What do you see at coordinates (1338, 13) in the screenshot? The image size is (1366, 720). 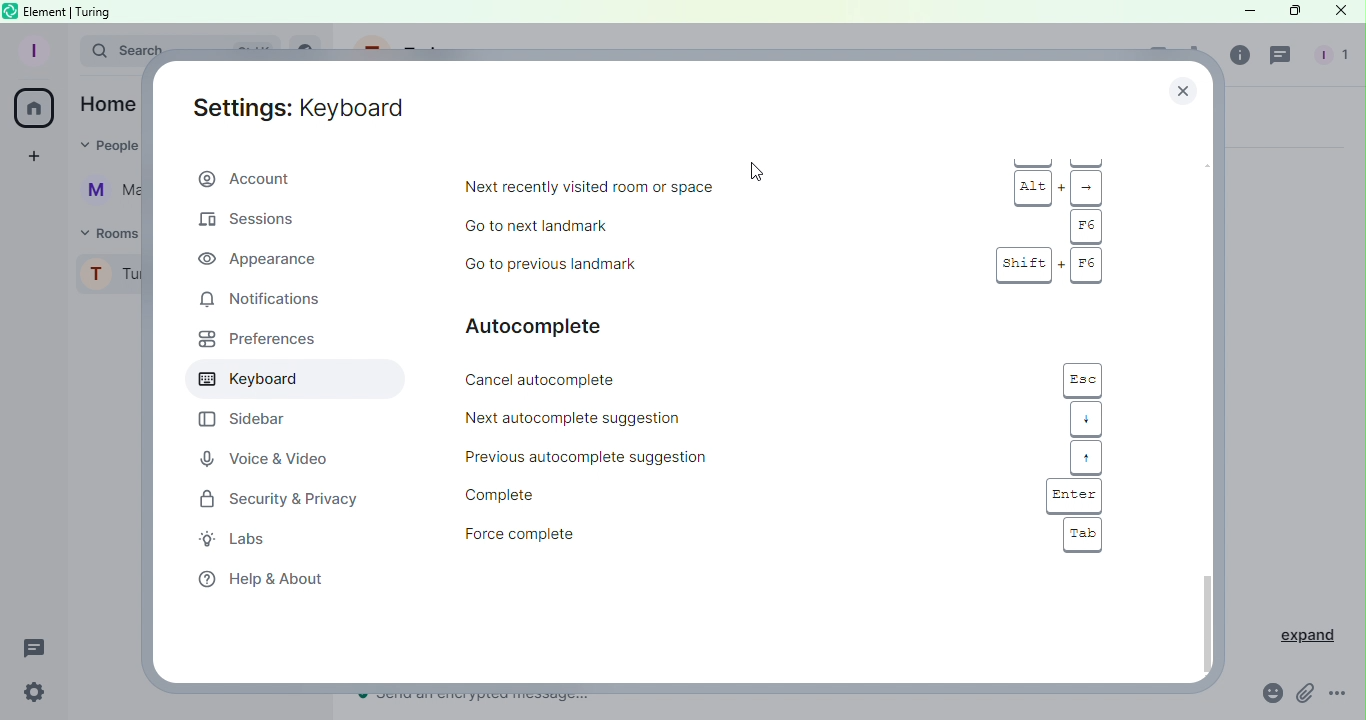 I see `Close` at bounding box center [1338, 13].